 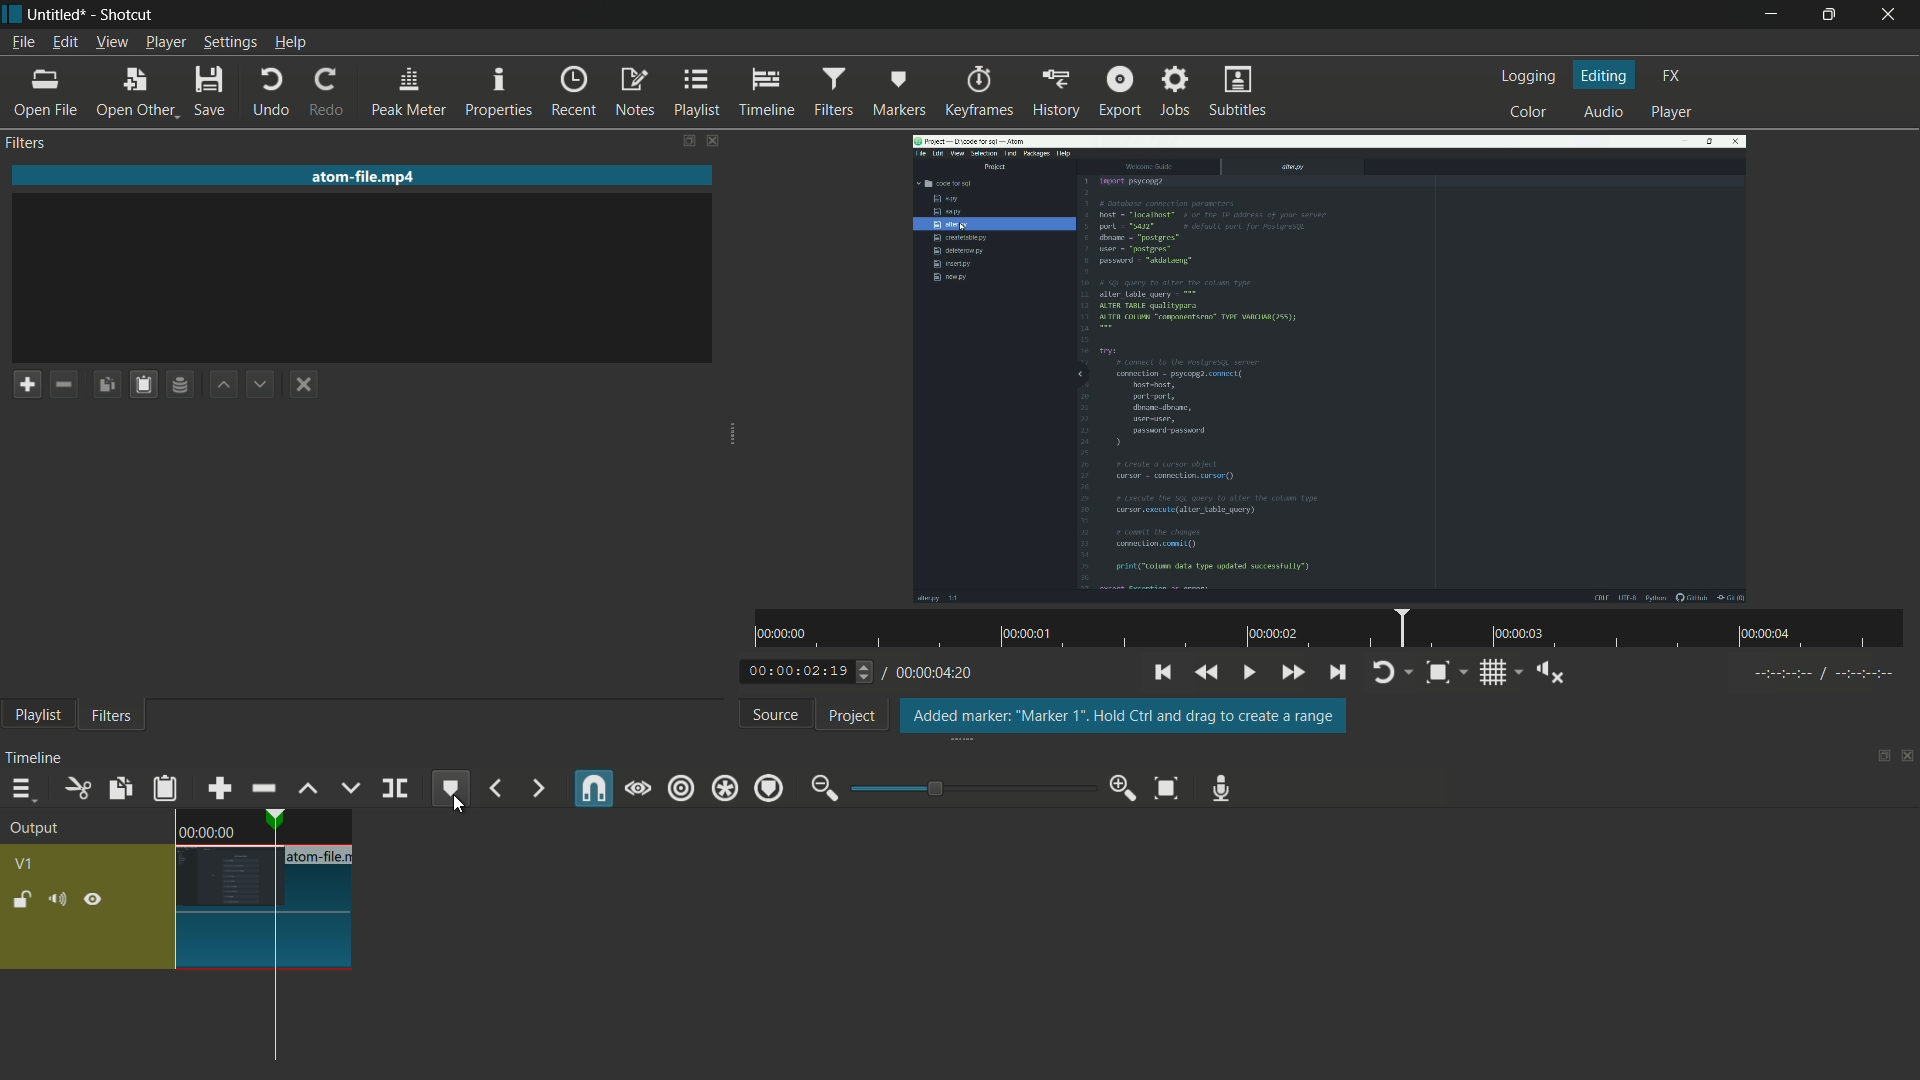 I want to click on total time, so click(x=939, y=676).